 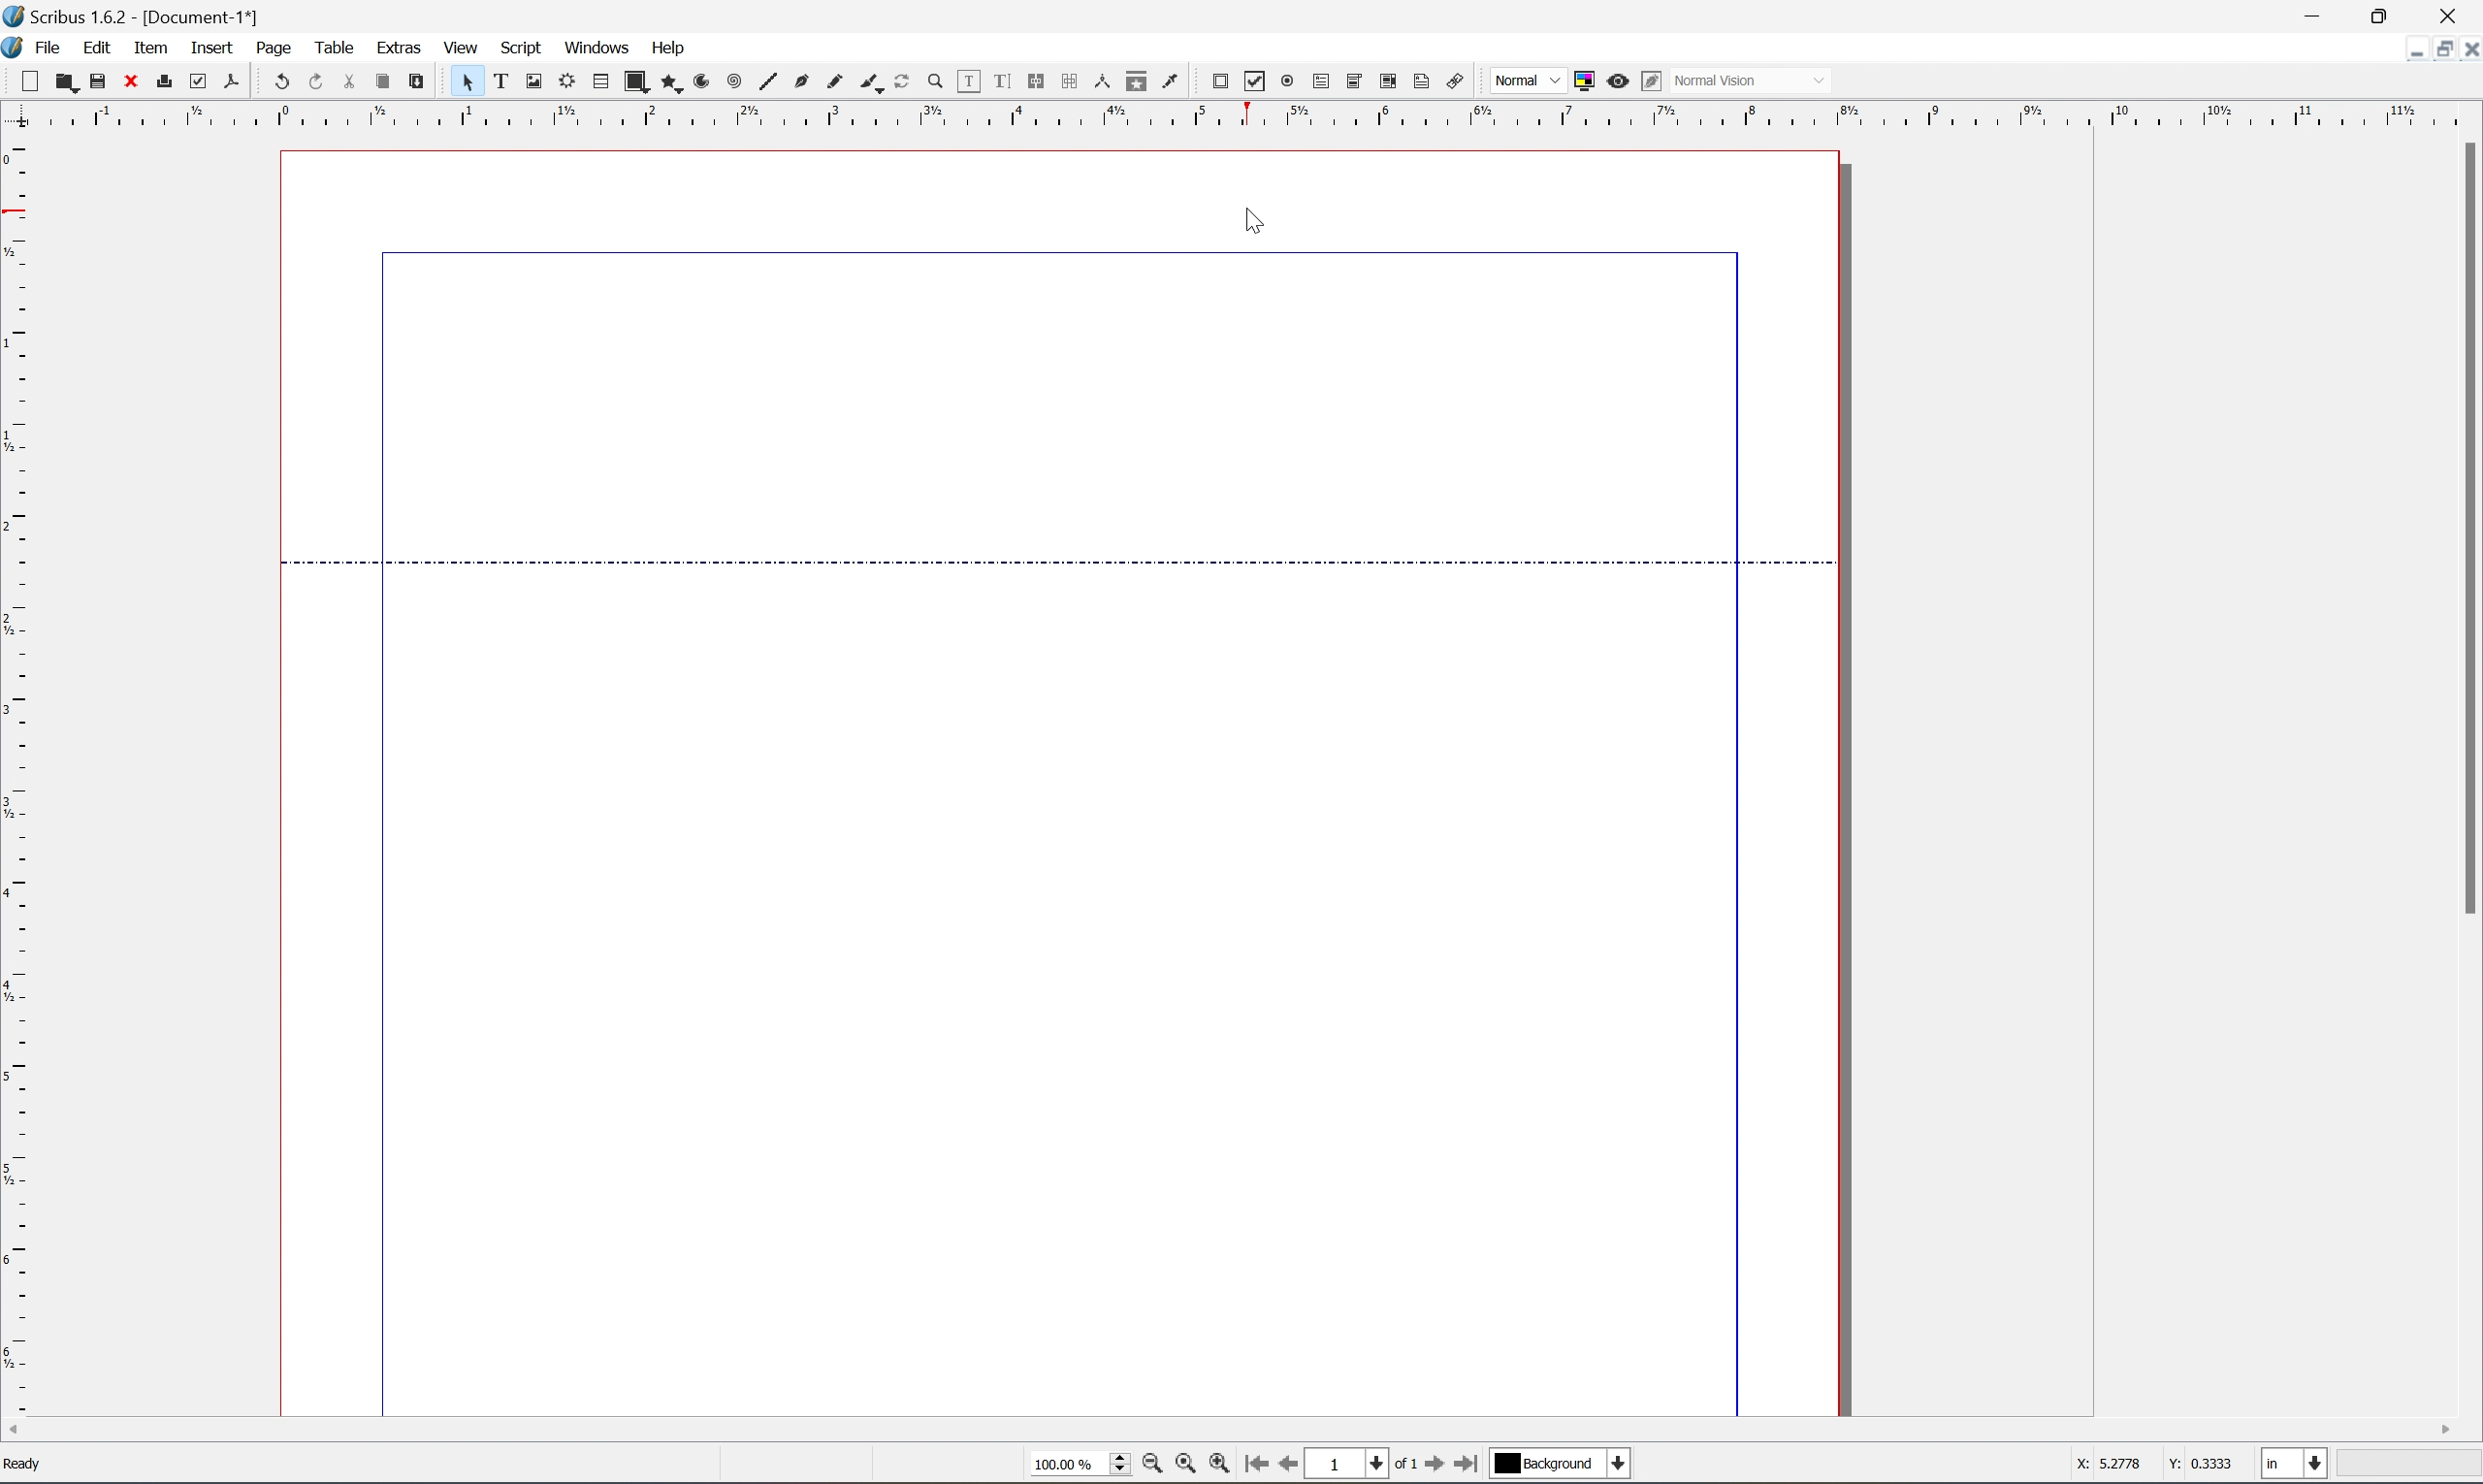 I want to click on pdf checkbox, so click(x=1255, y=82).